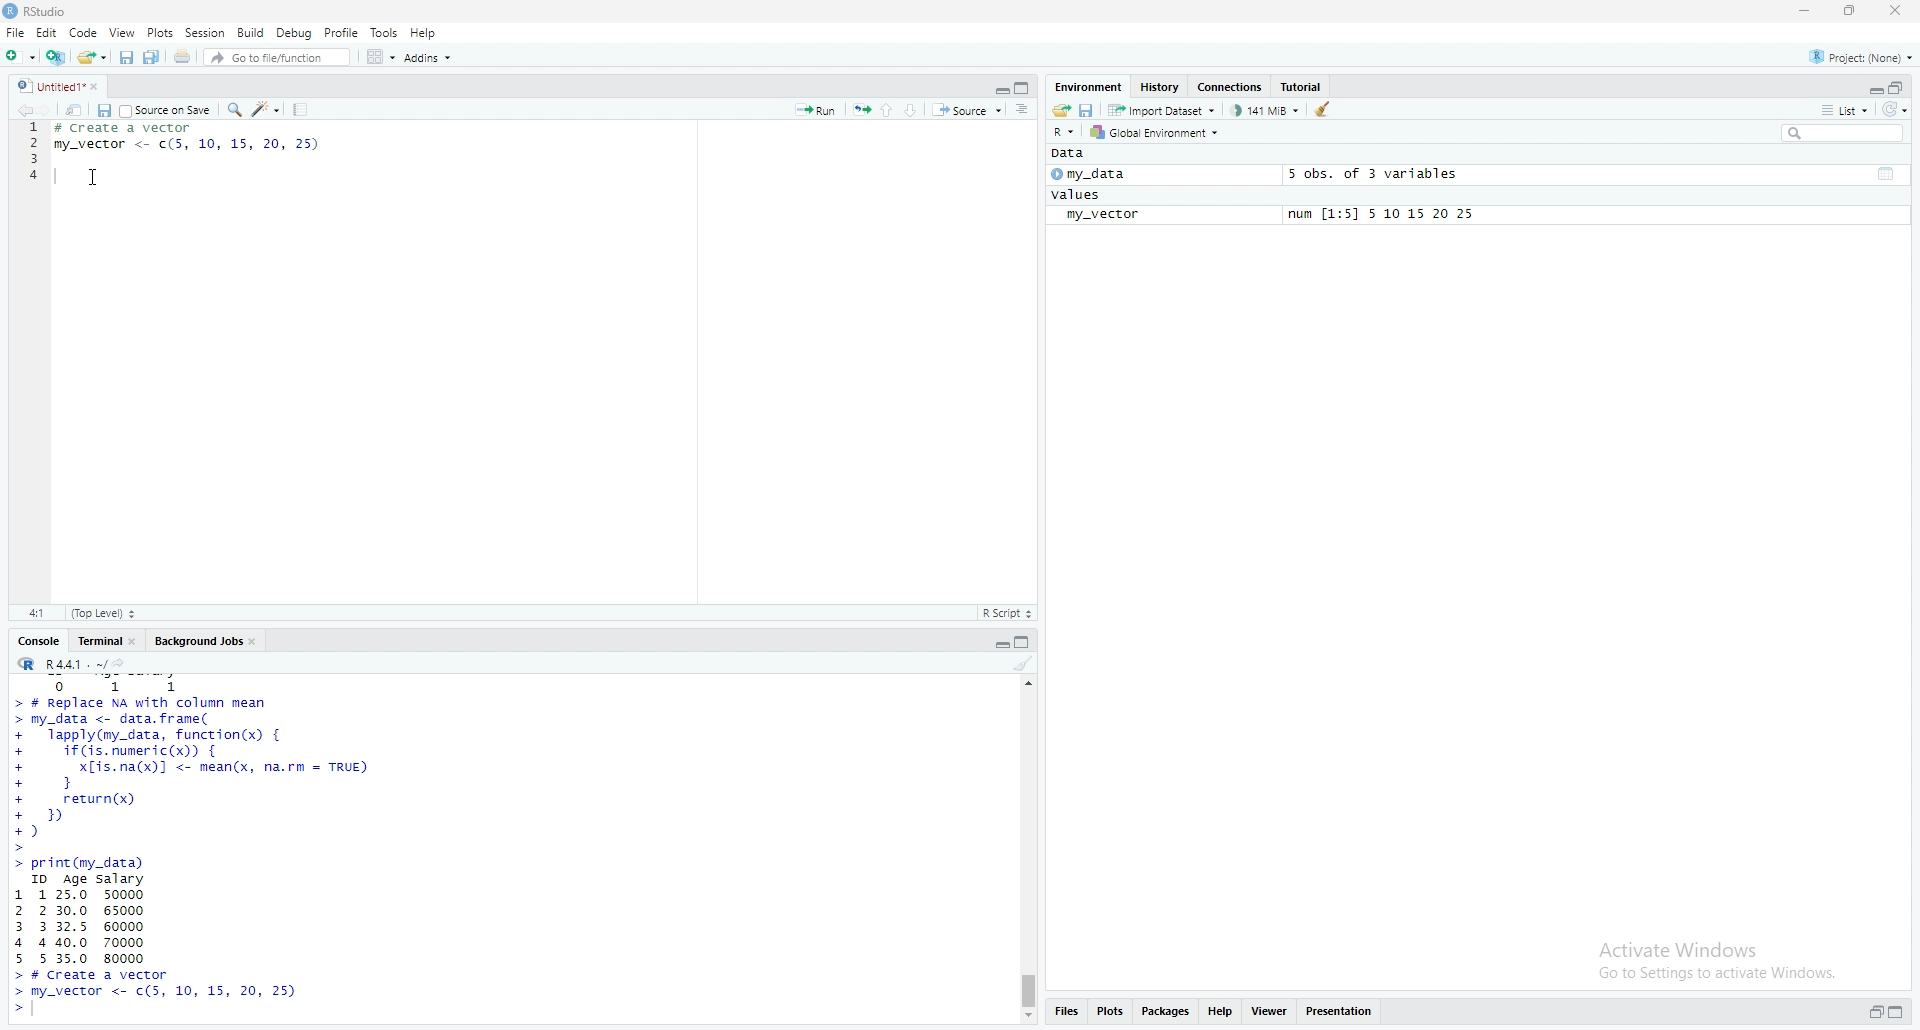 Image resolution: width=1920 pixels, height=1030 pixels. What do you see at coordinates (161, 32) in the screenshot?
I see `Plots` at bounding box center [161, 32].